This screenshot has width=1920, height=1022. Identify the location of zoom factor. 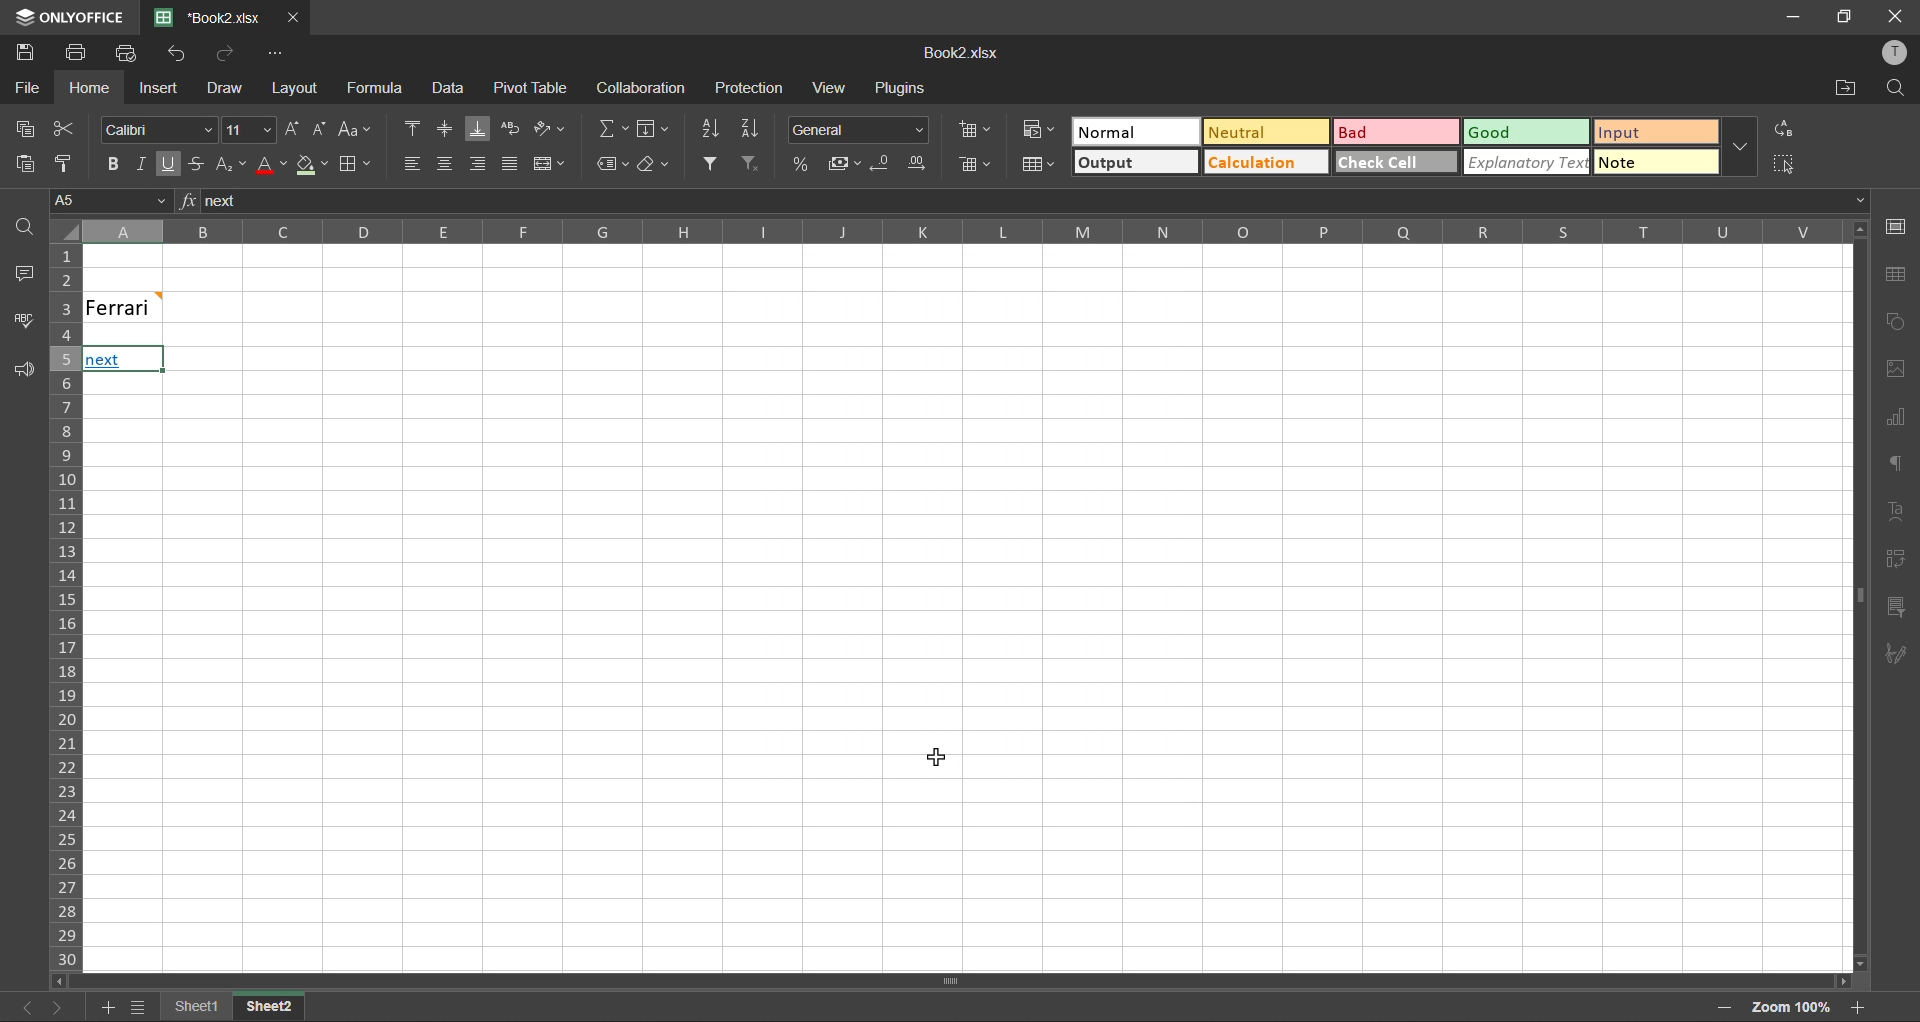
(1793, 1006).